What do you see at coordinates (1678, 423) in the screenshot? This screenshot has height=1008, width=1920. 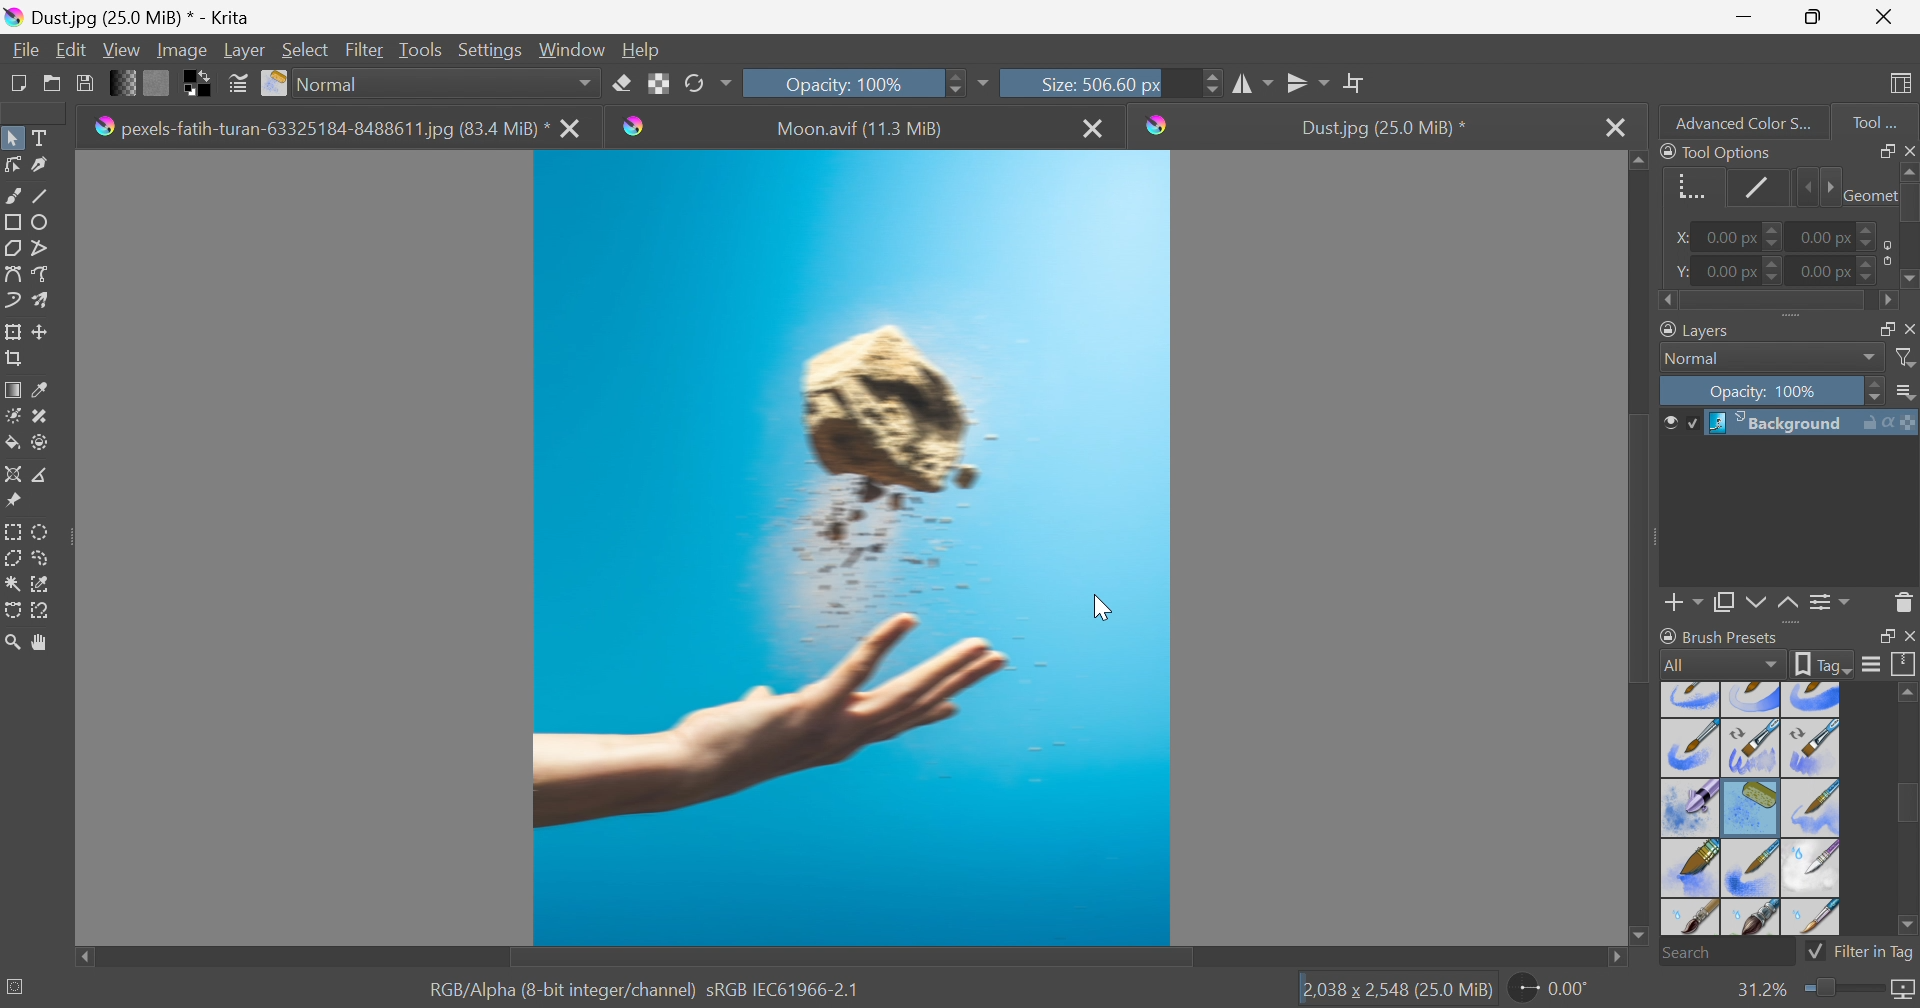 I see `Visible` at bounding box center [1678, 423].